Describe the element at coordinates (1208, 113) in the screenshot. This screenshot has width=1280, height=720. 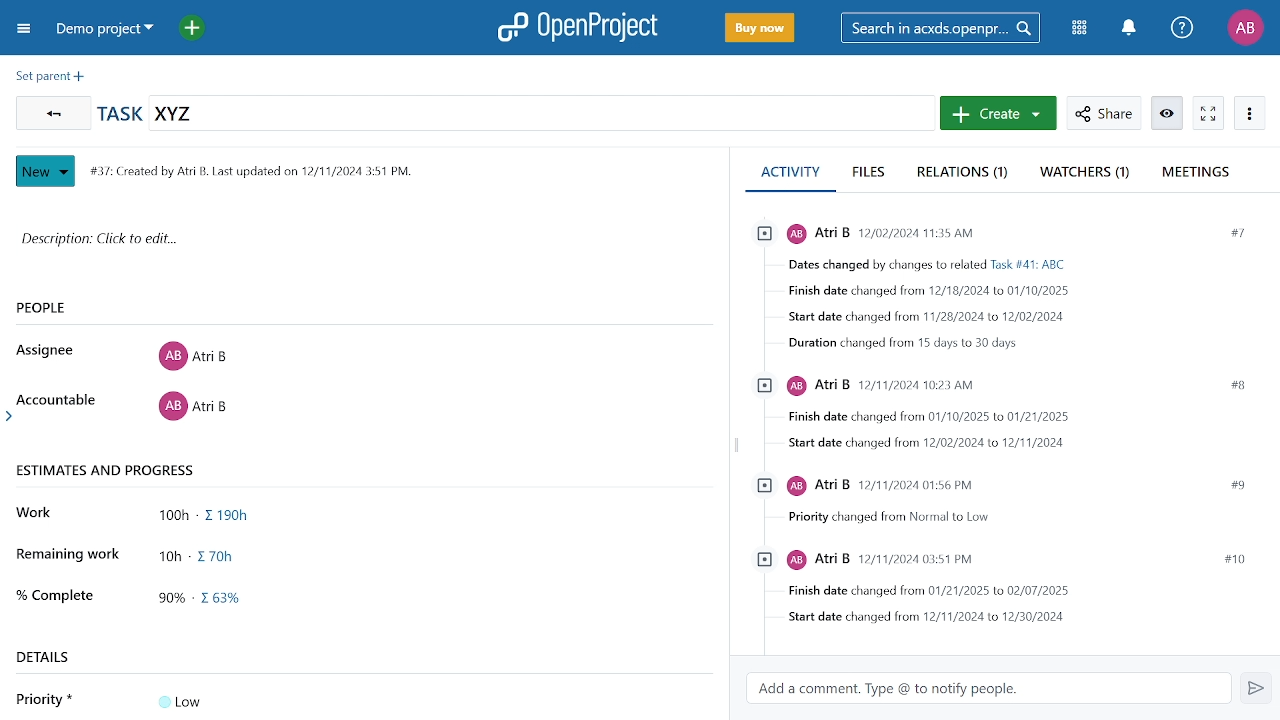
I see `Activate zen mode` at that location.